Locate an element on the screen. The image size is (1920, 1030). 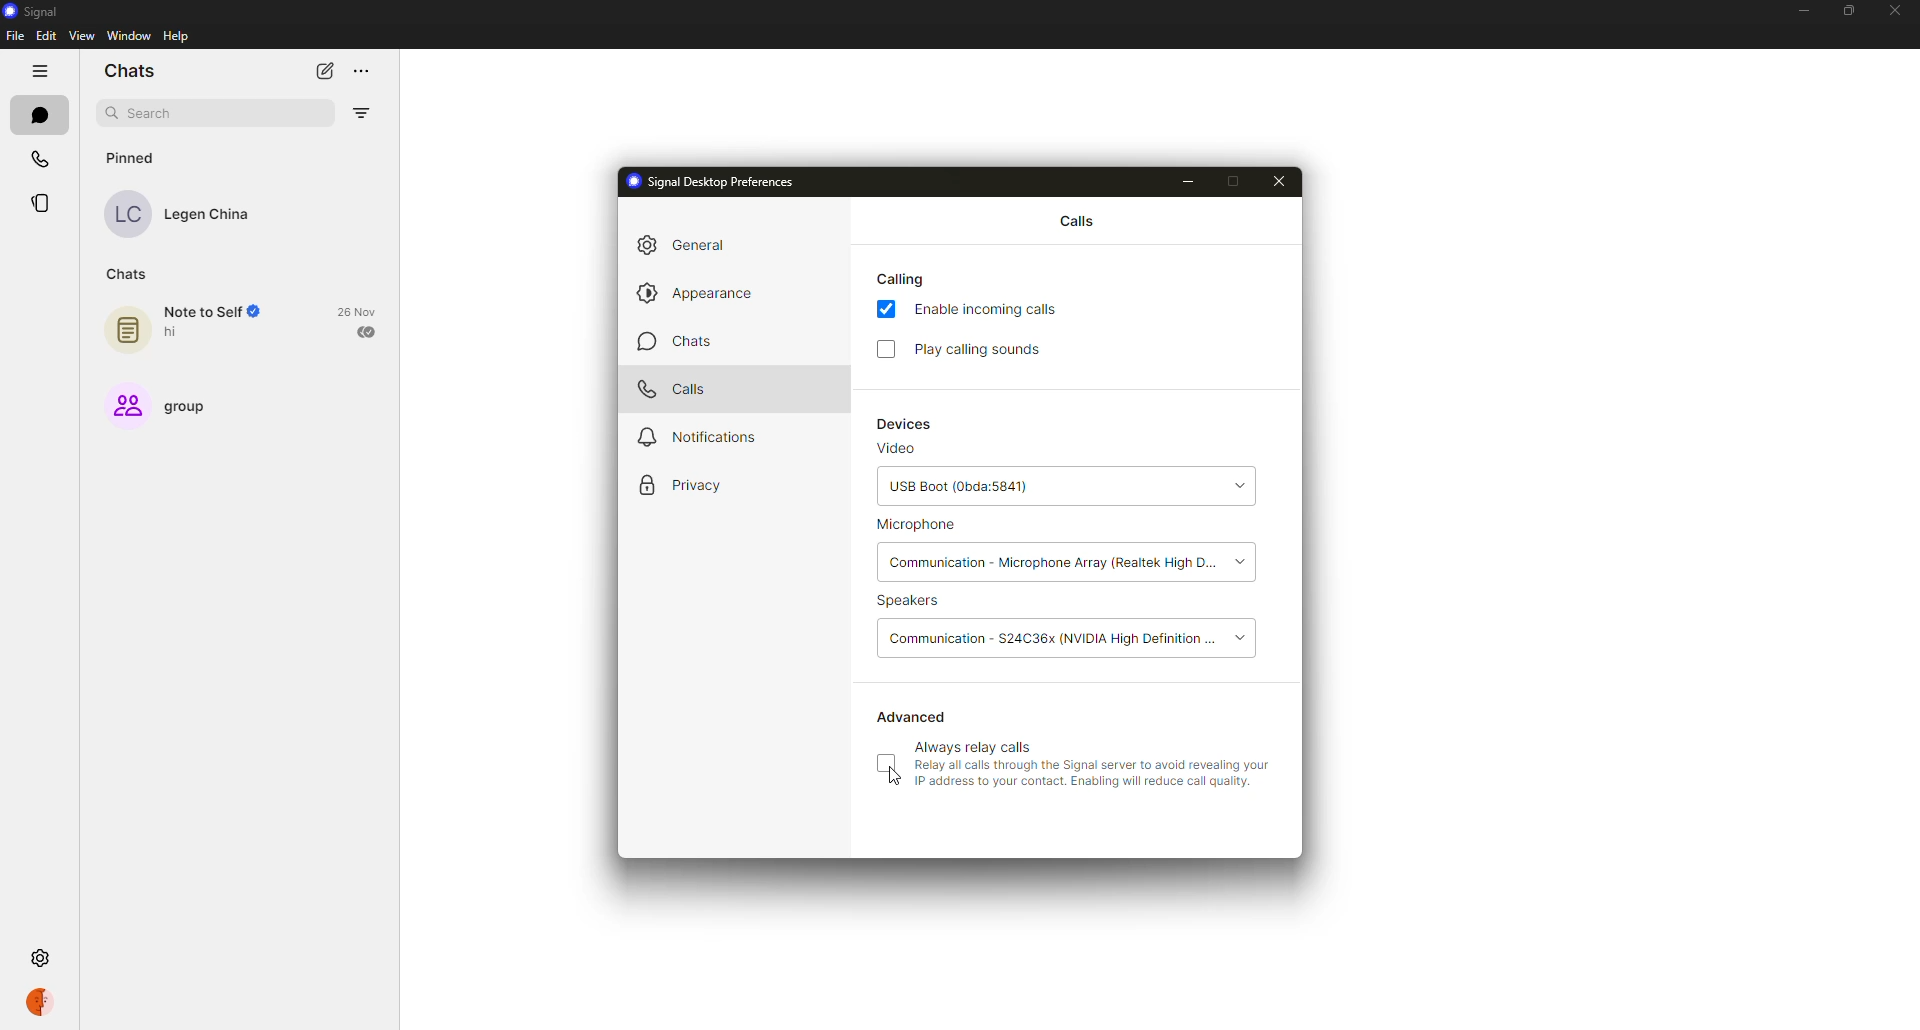
chats is located at coordinates (672, 341).